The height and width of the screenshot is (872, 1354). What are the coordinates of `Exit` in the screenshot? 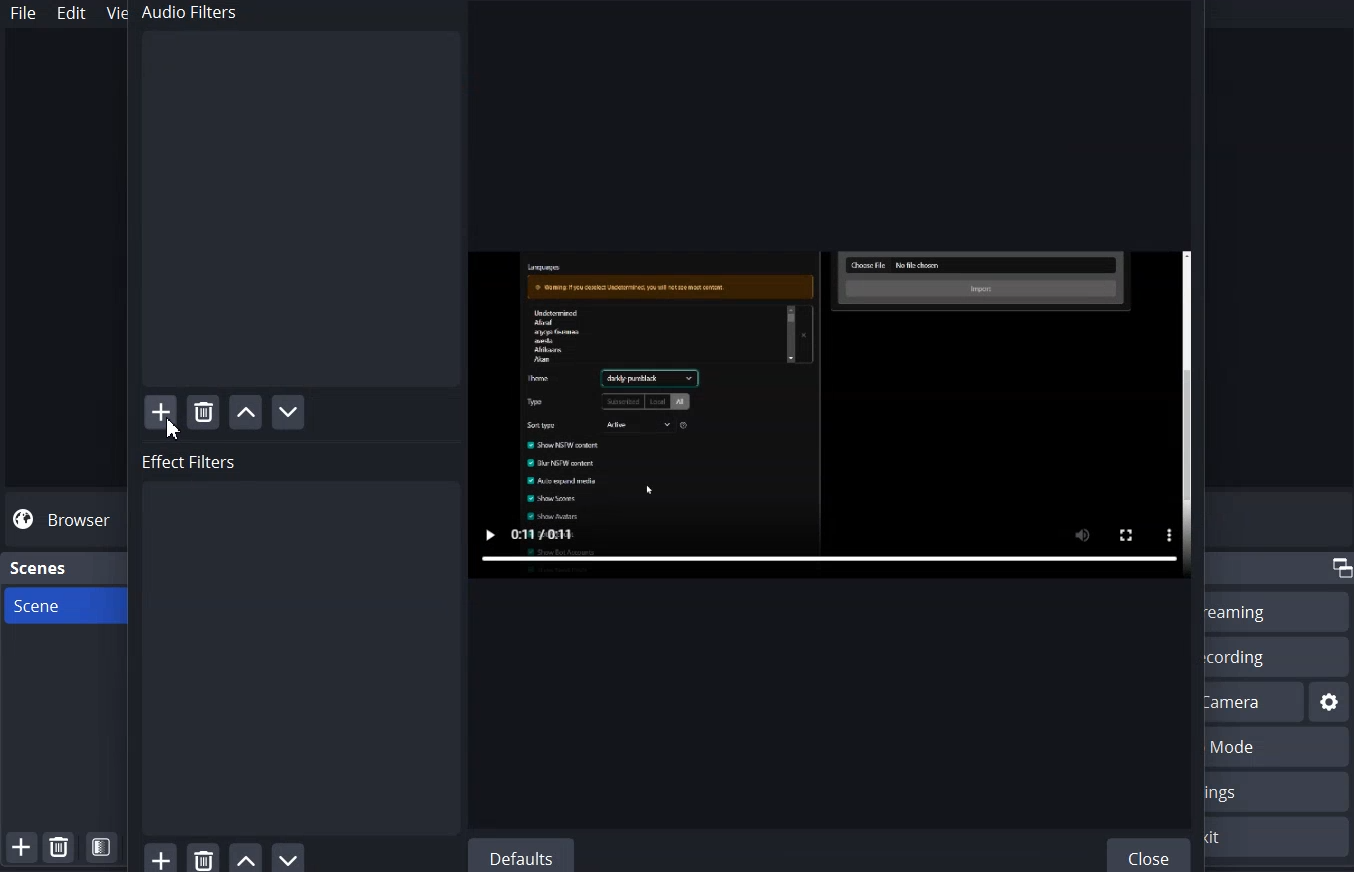 It's located at (1279, 837).